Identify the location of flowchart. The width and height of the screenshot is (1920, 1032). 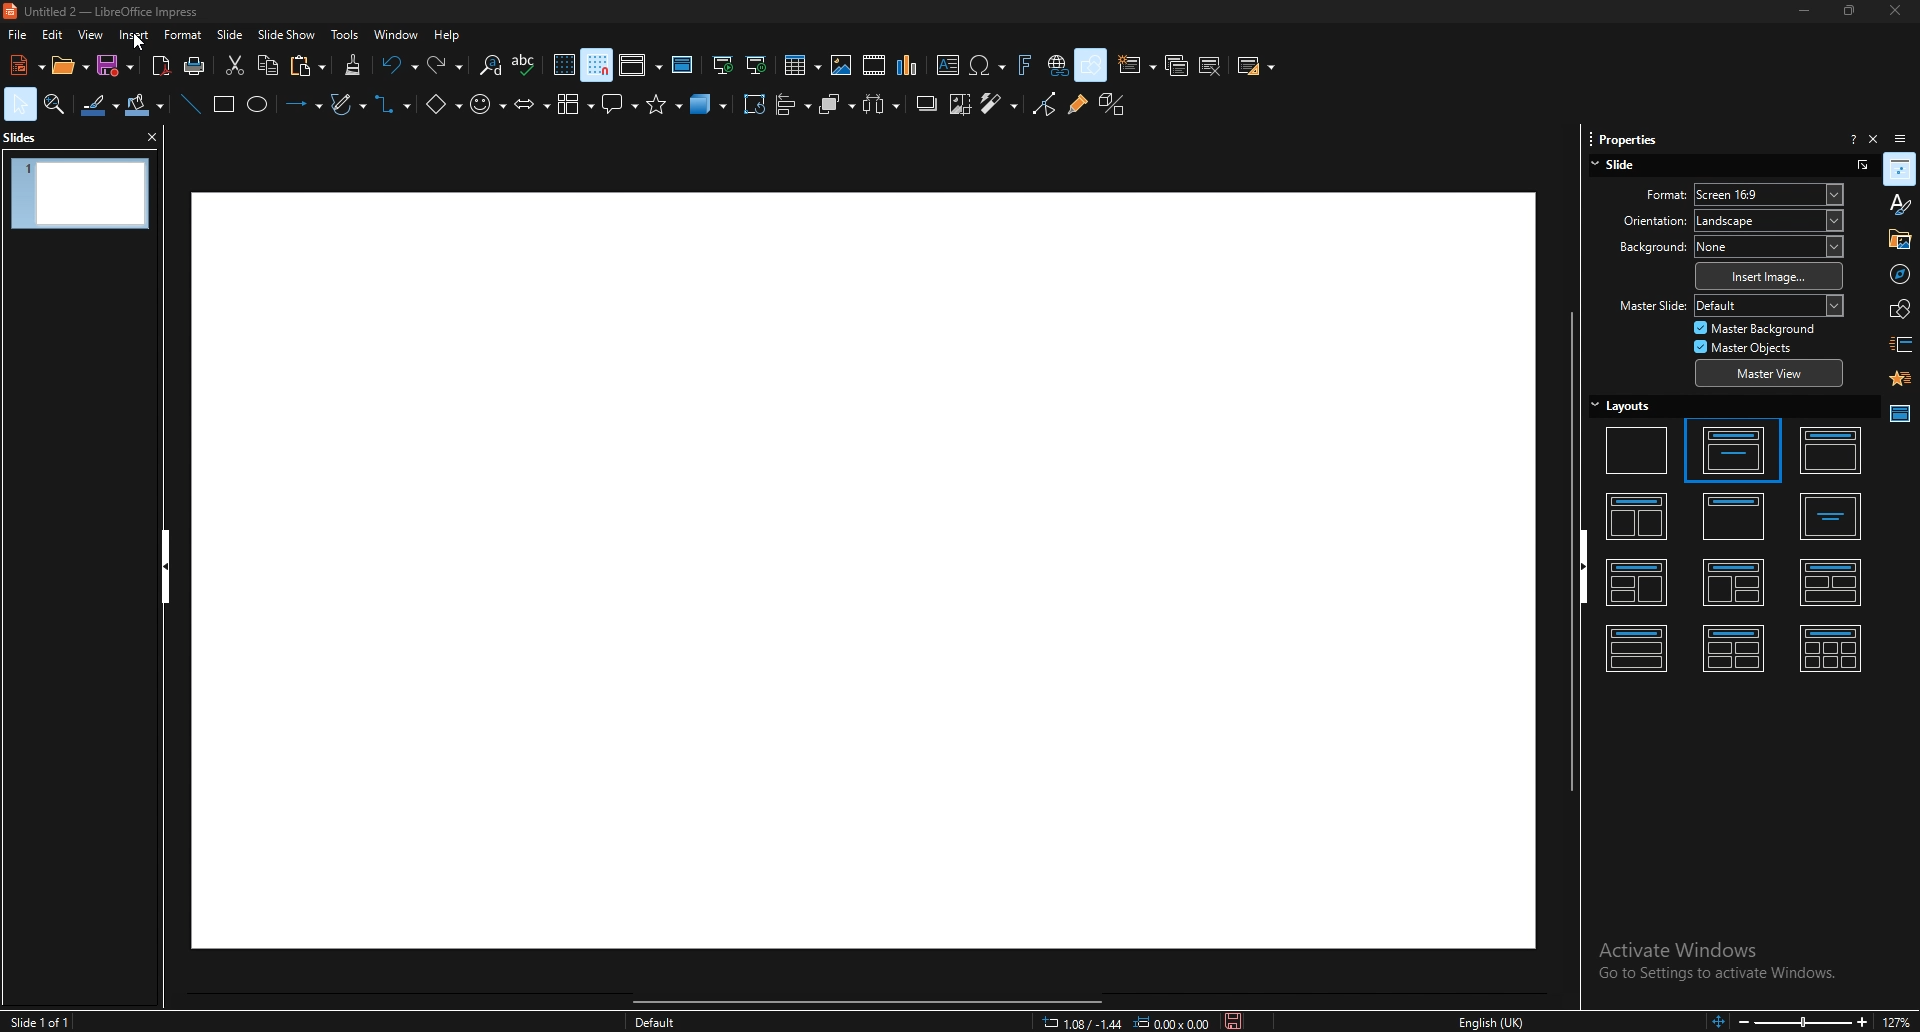
(574, 106).